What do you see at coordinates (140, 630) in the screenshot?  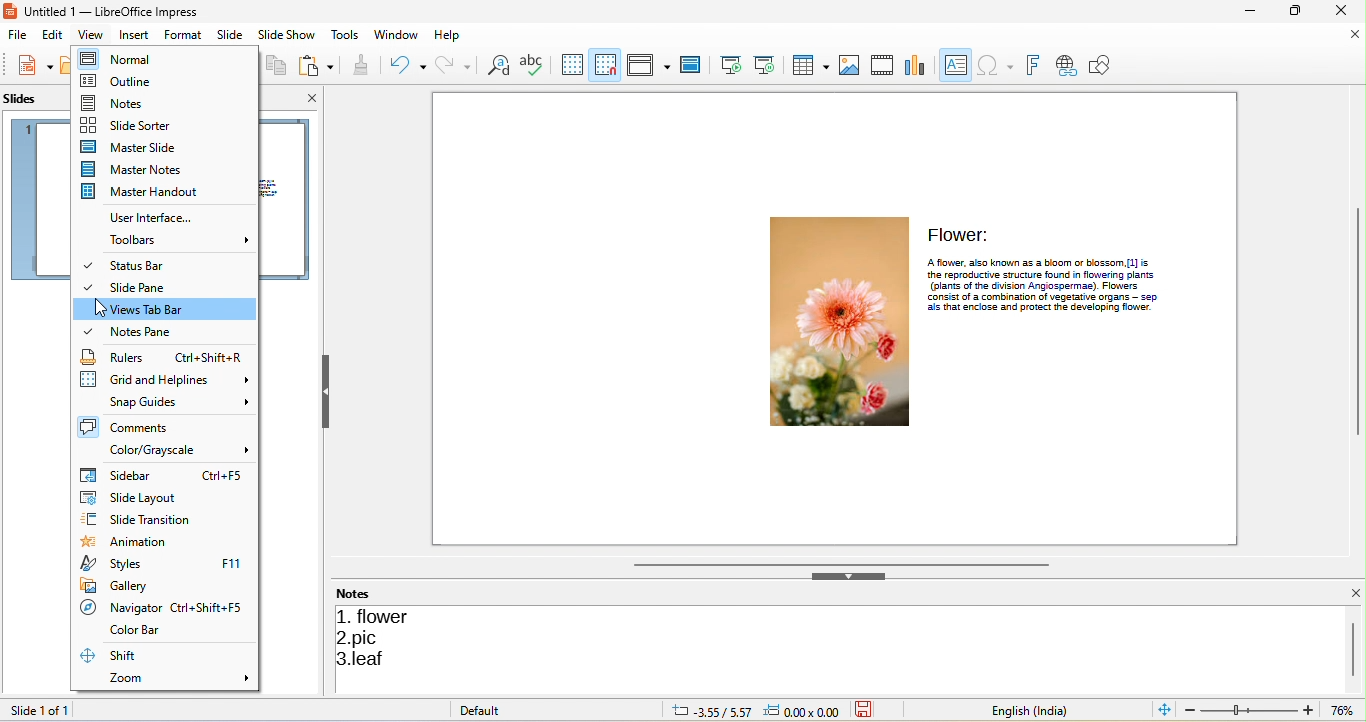 I see `color bar` at bounding box center [140, 630].